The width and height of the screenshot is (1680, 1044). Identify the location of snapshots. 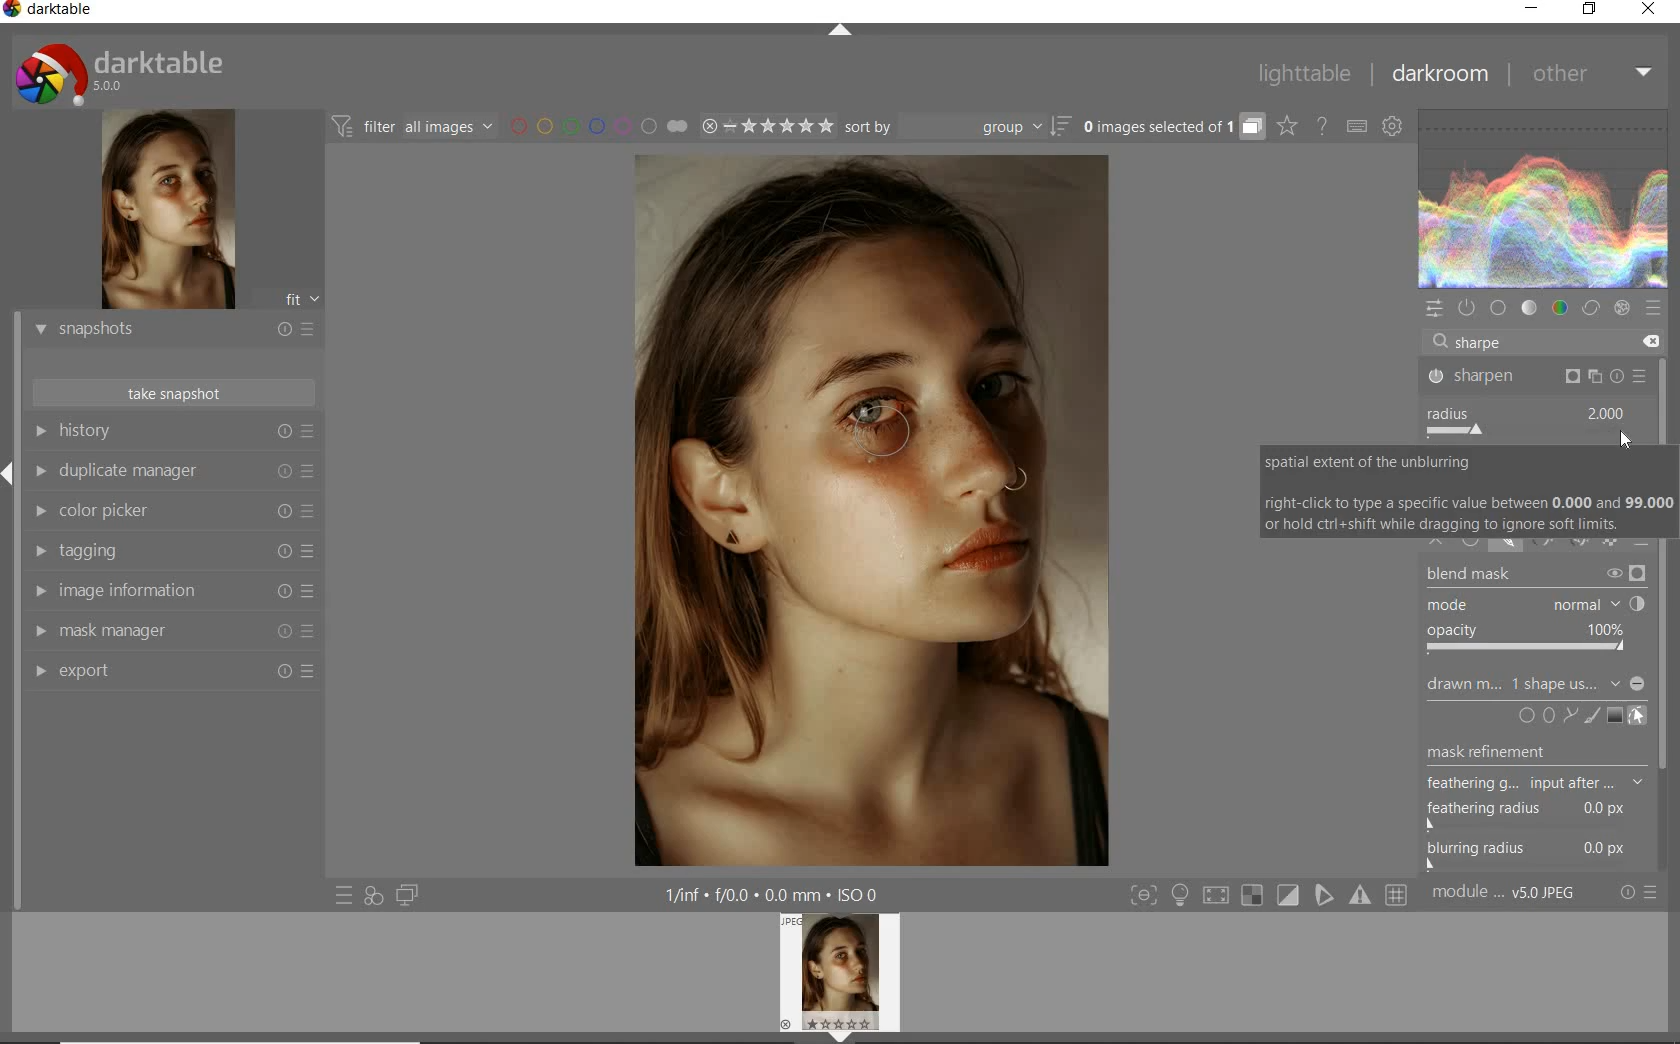
(173, 331).